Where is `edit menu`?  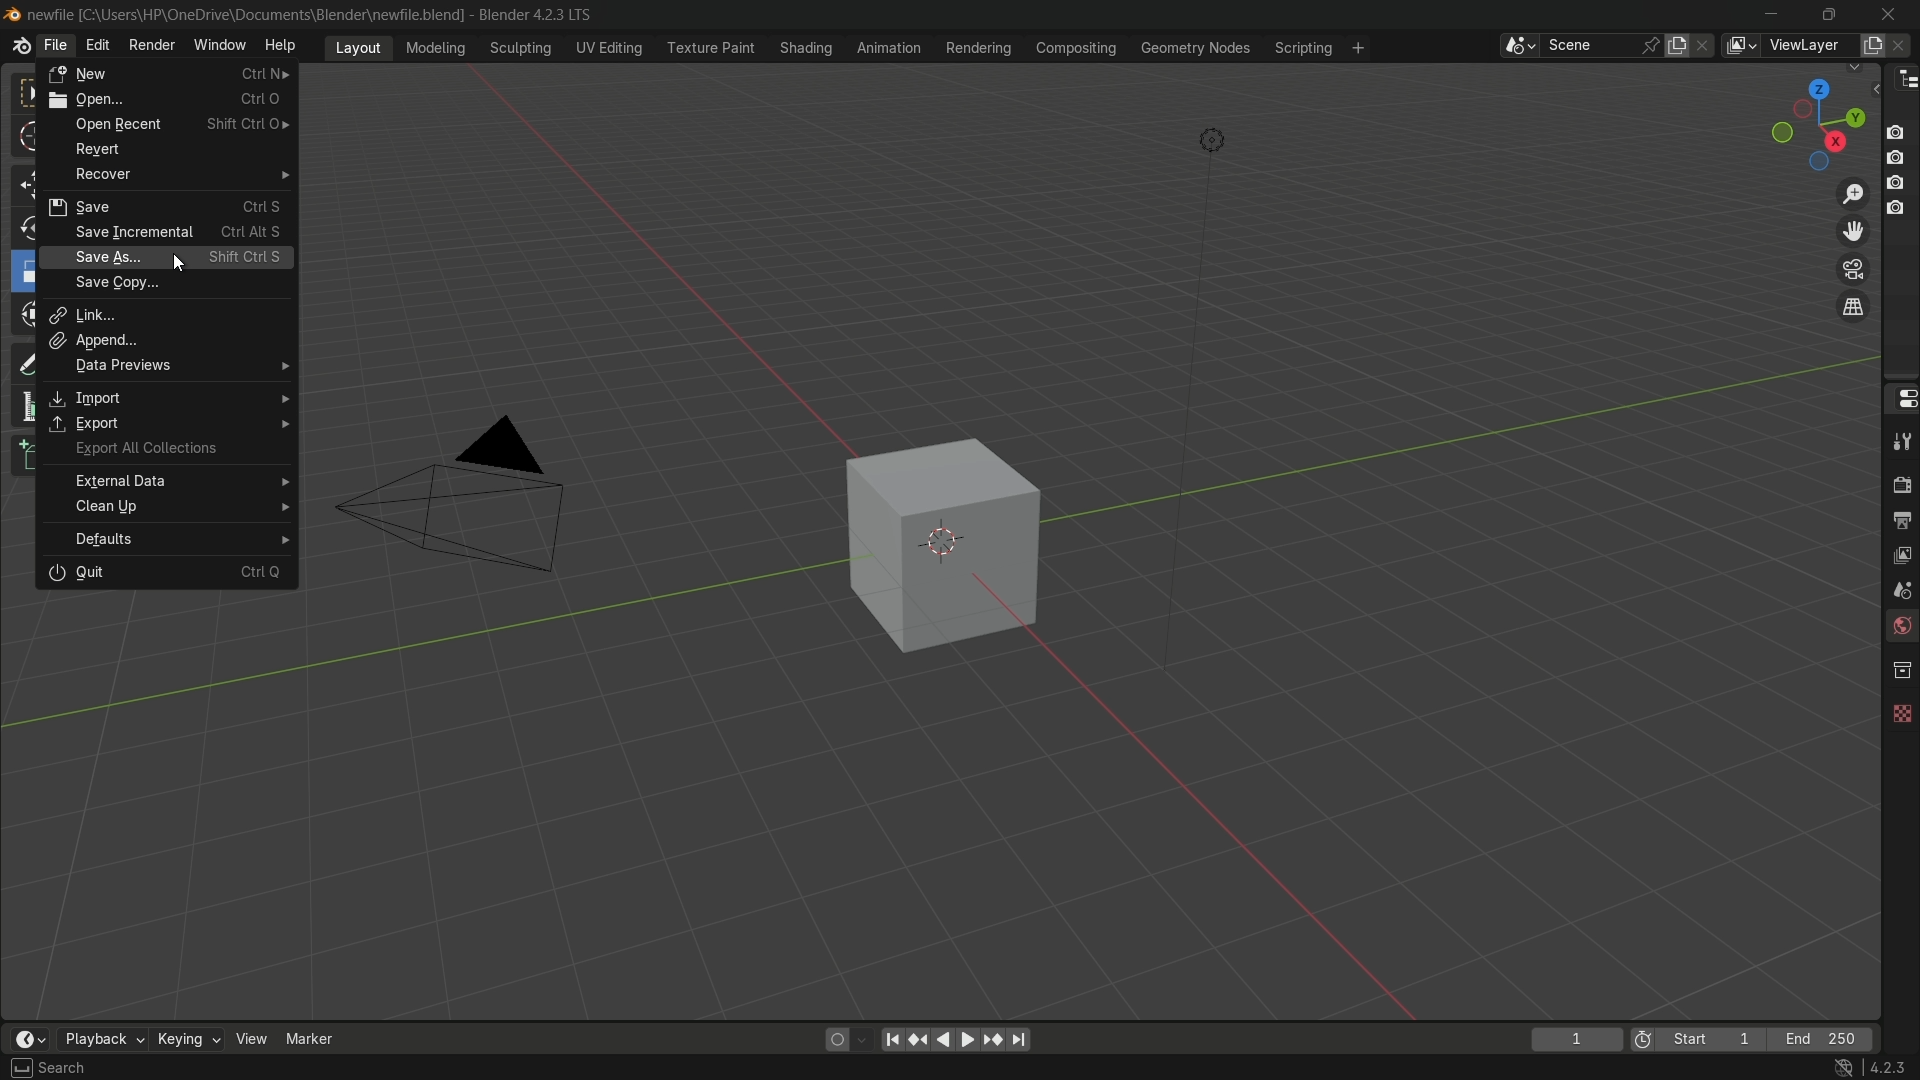 edit menu is located at coordinates (97, 45).